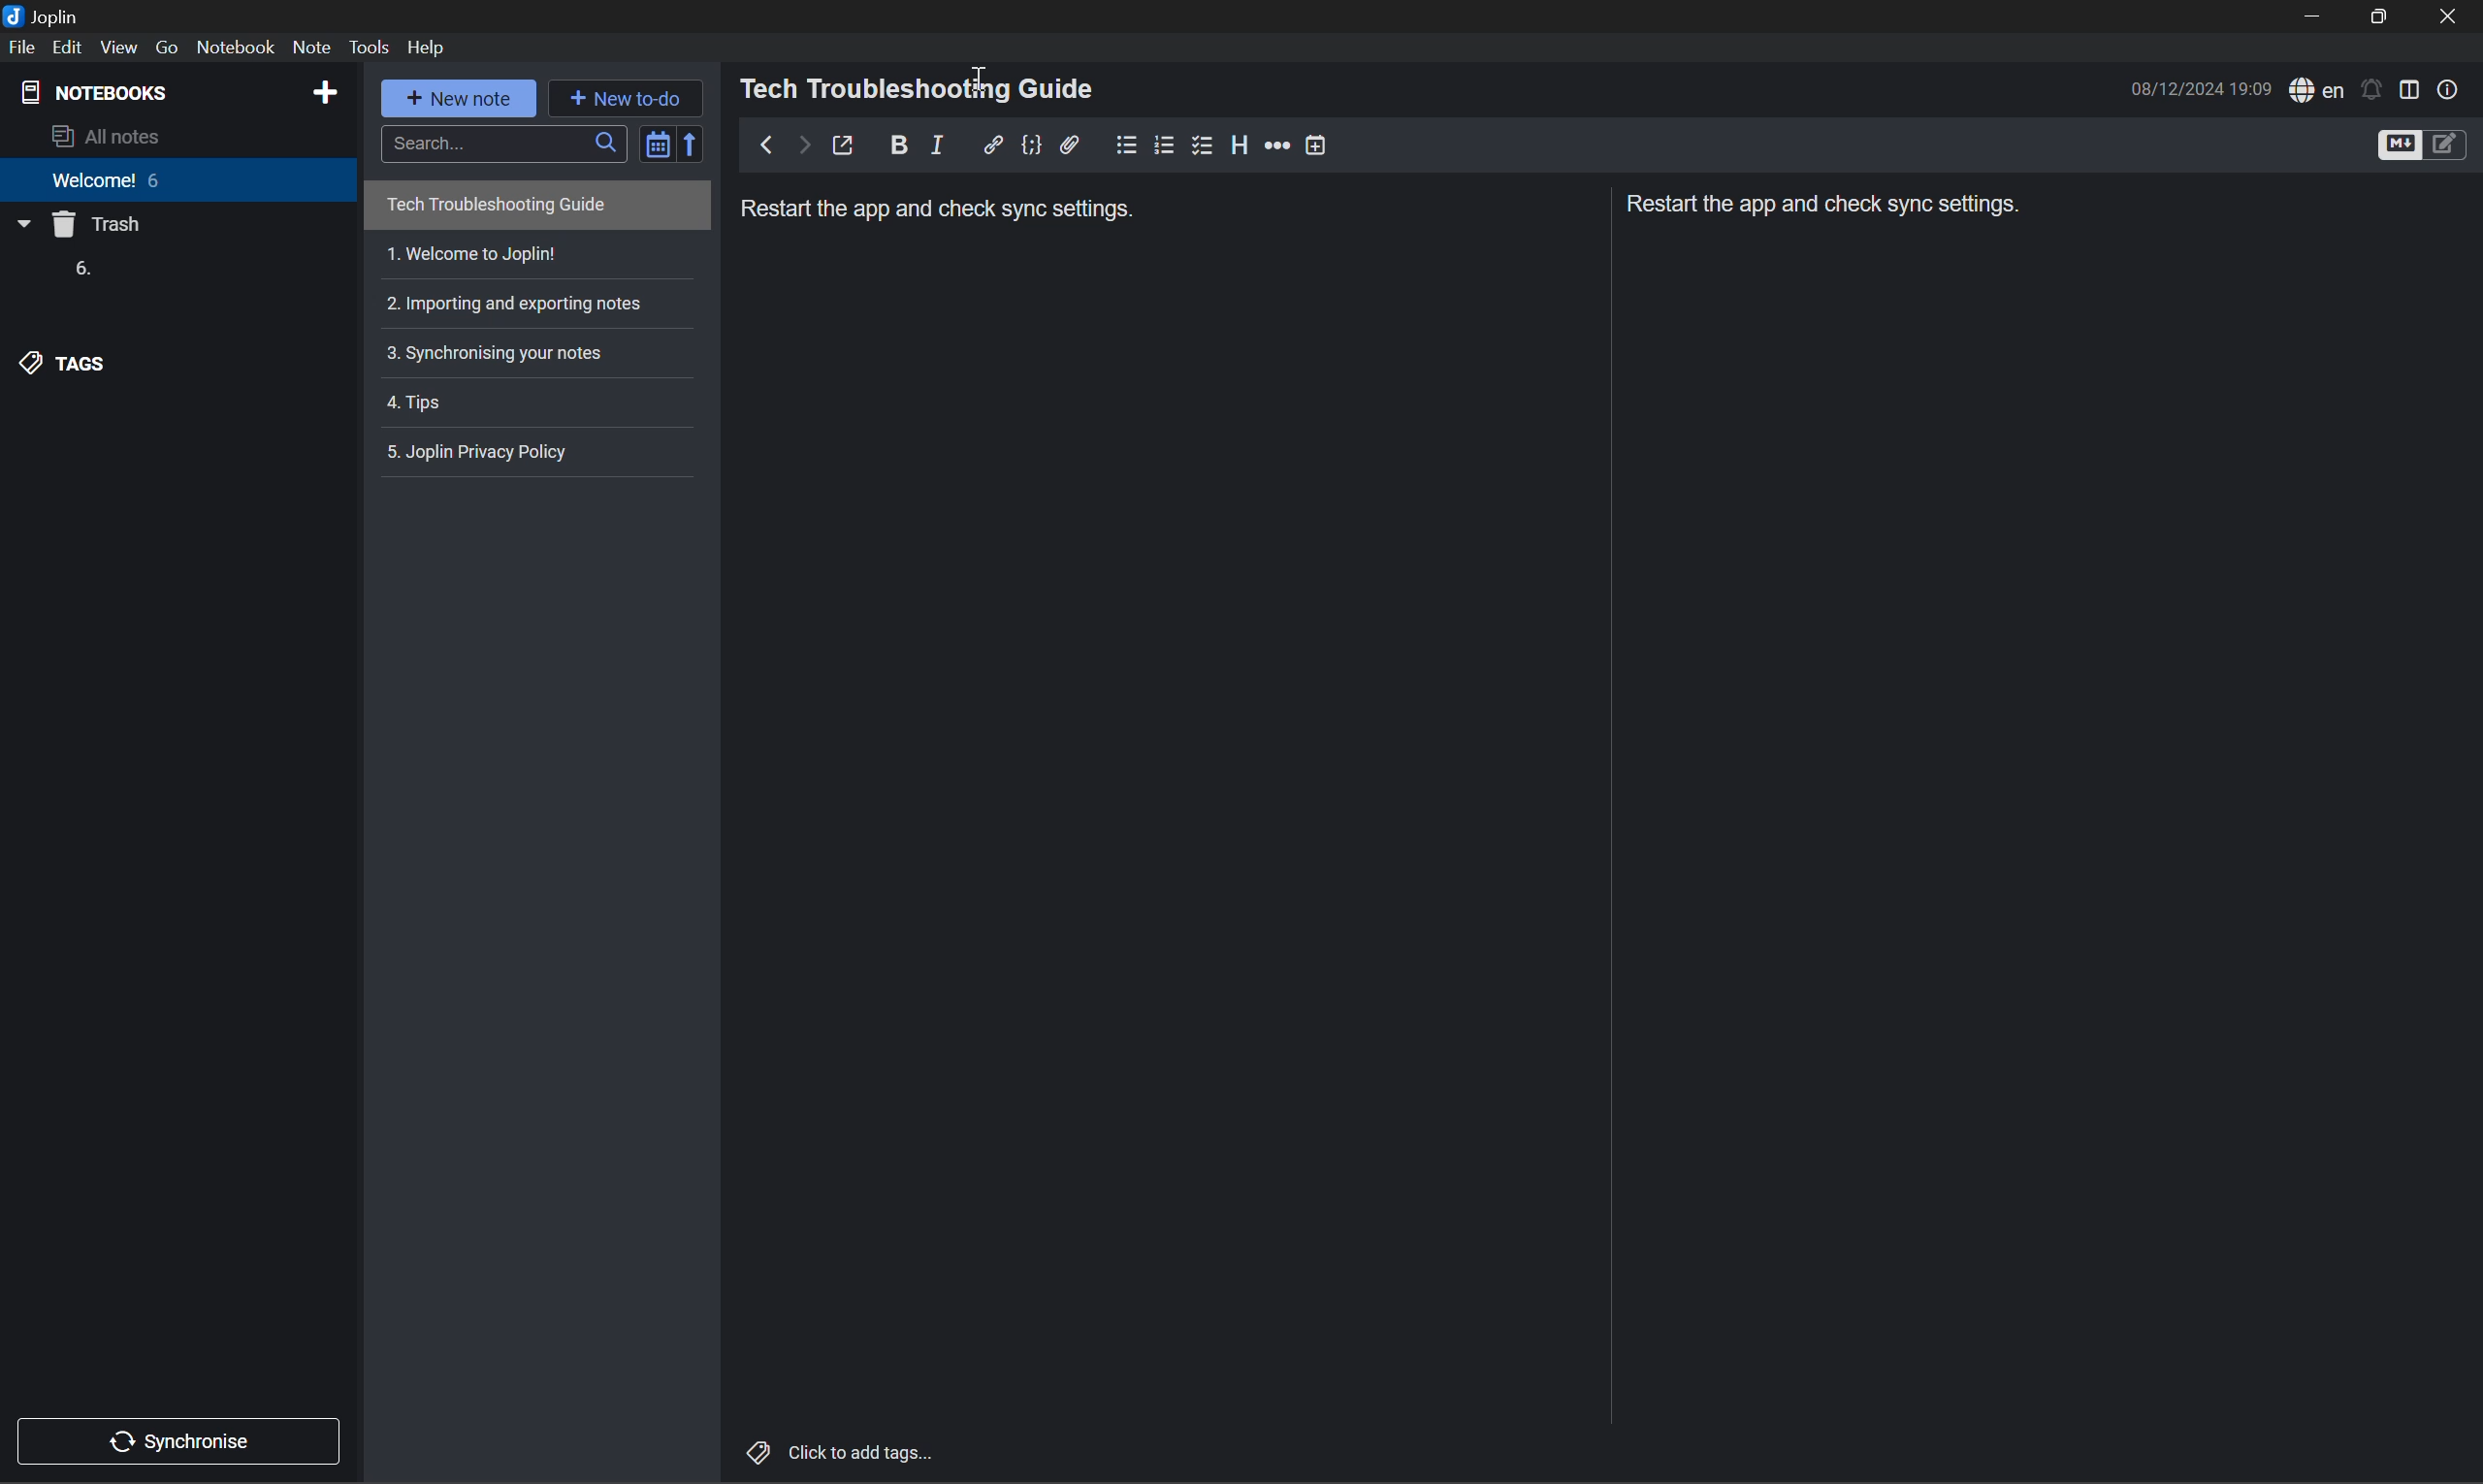  I want to click on Drop Down, so click(22, 227).